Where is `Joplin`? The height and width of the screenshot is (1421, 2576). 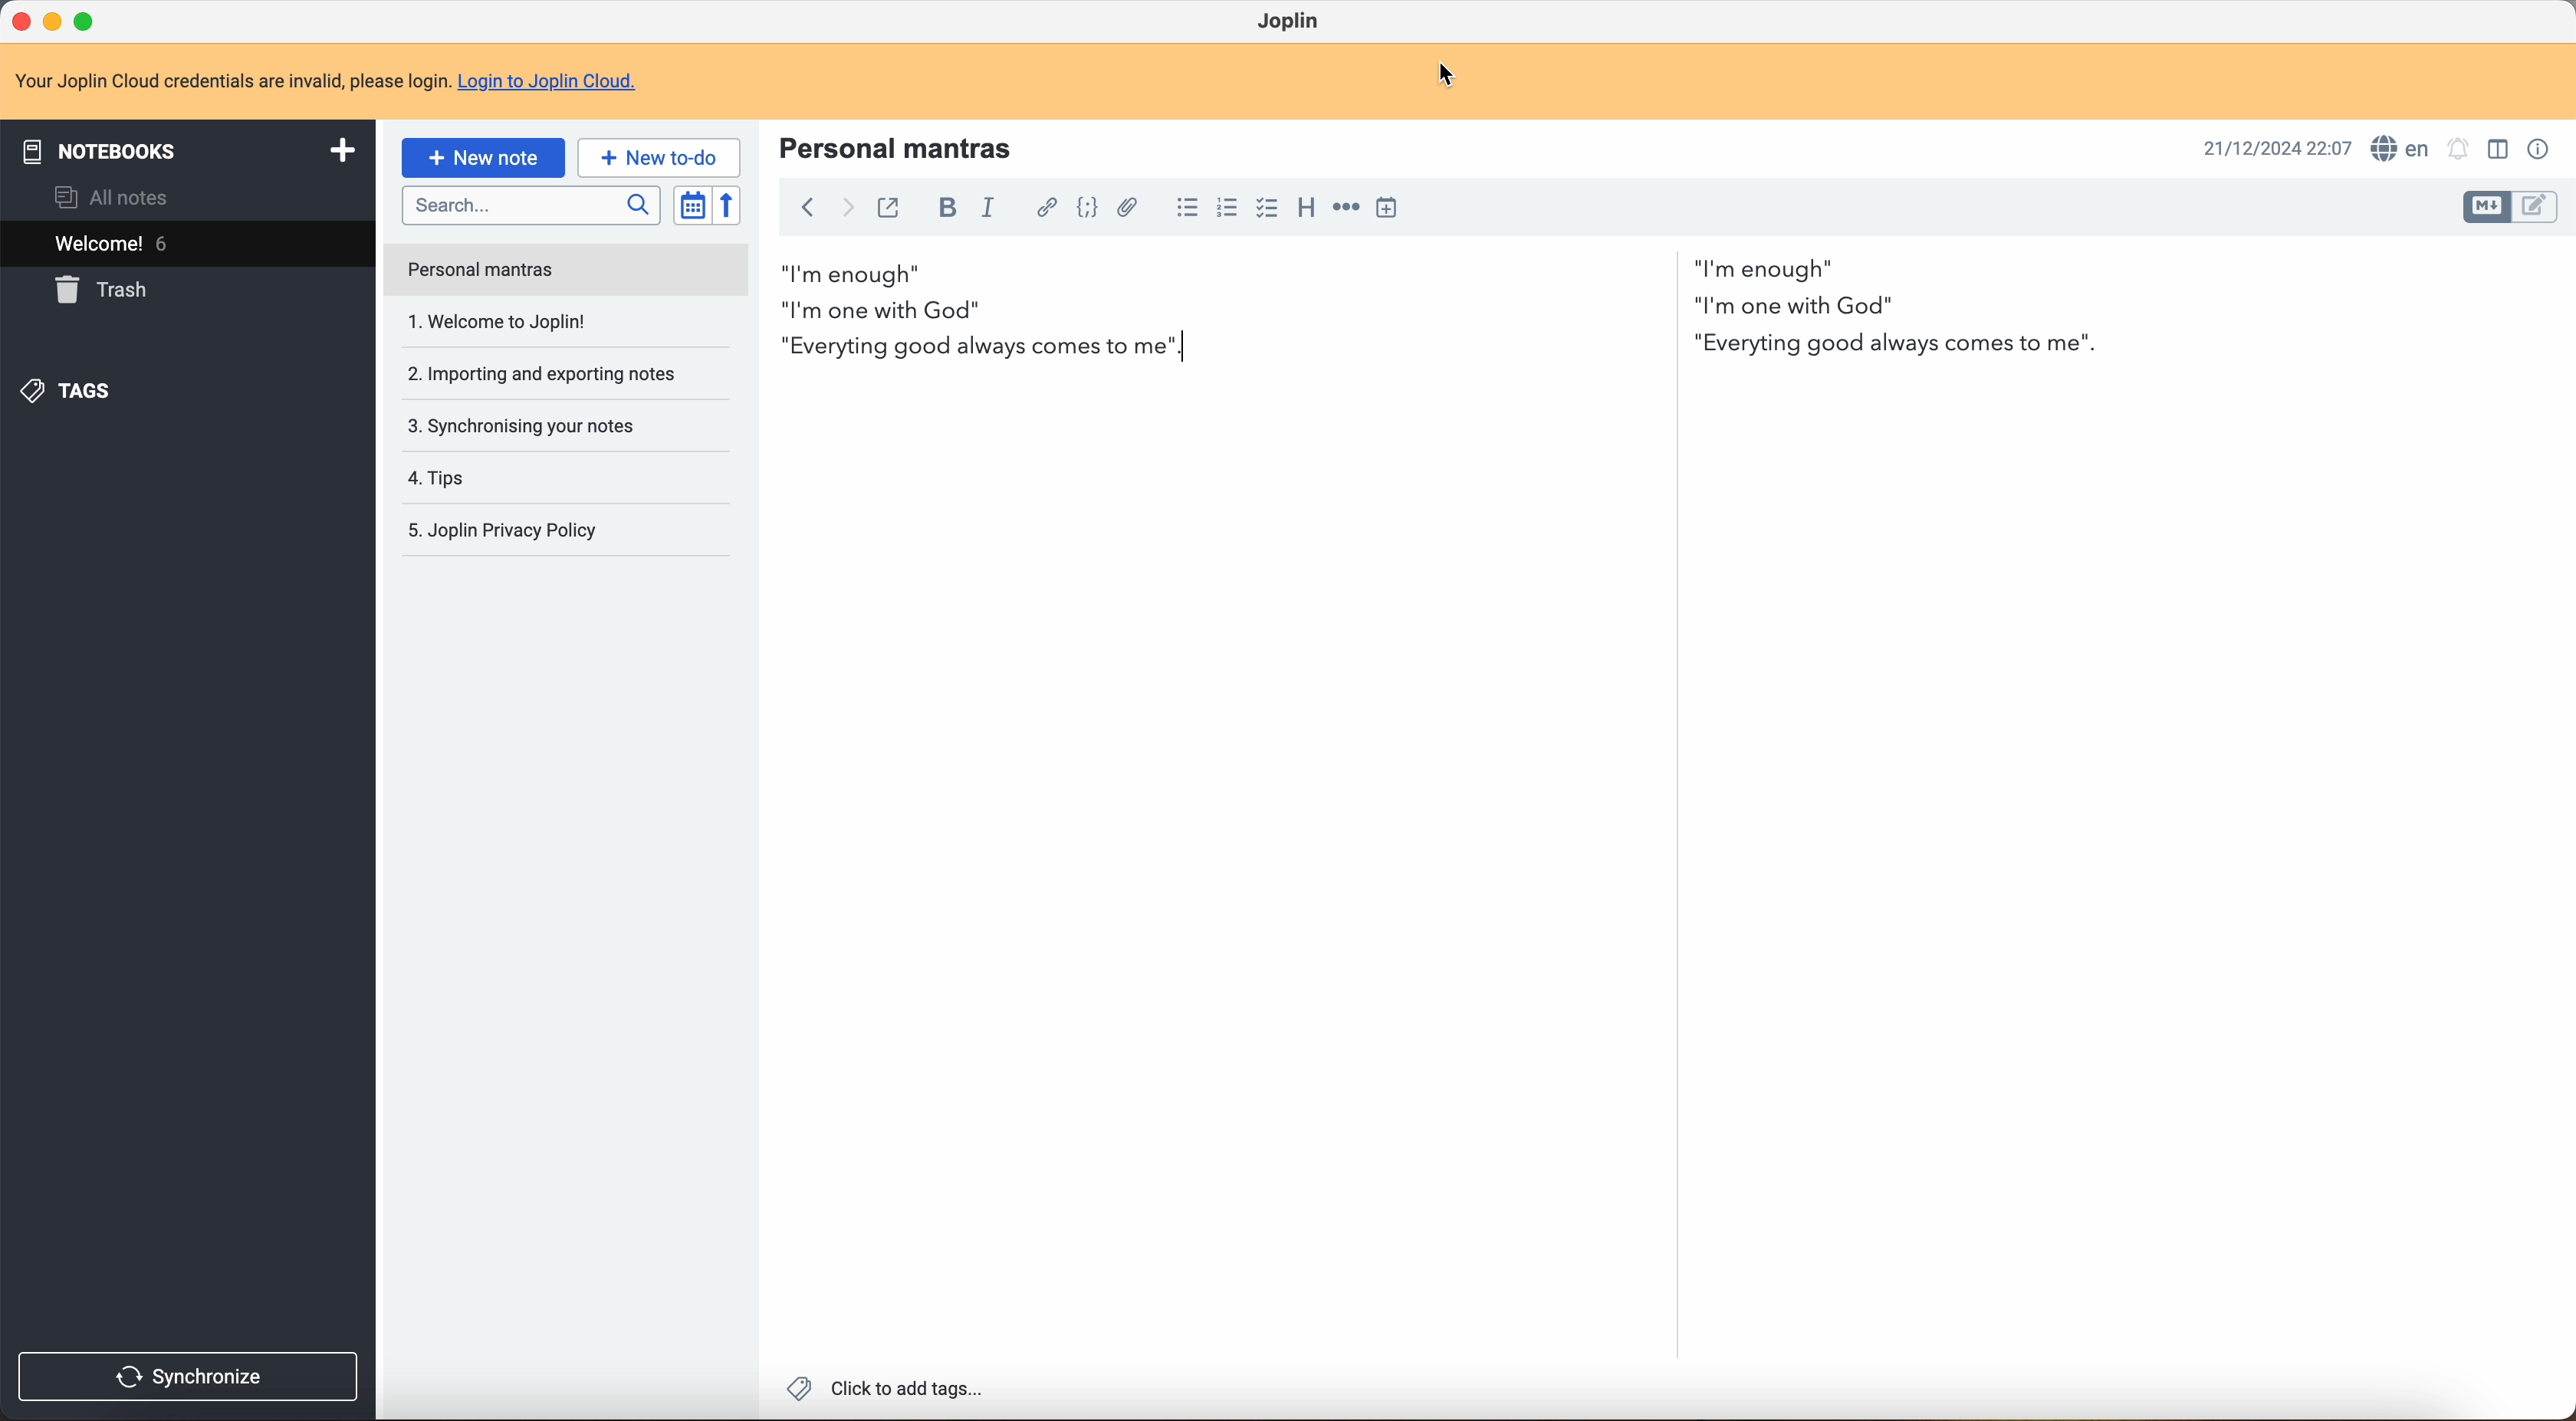
Joplin is located at coordinates (1291, 20).